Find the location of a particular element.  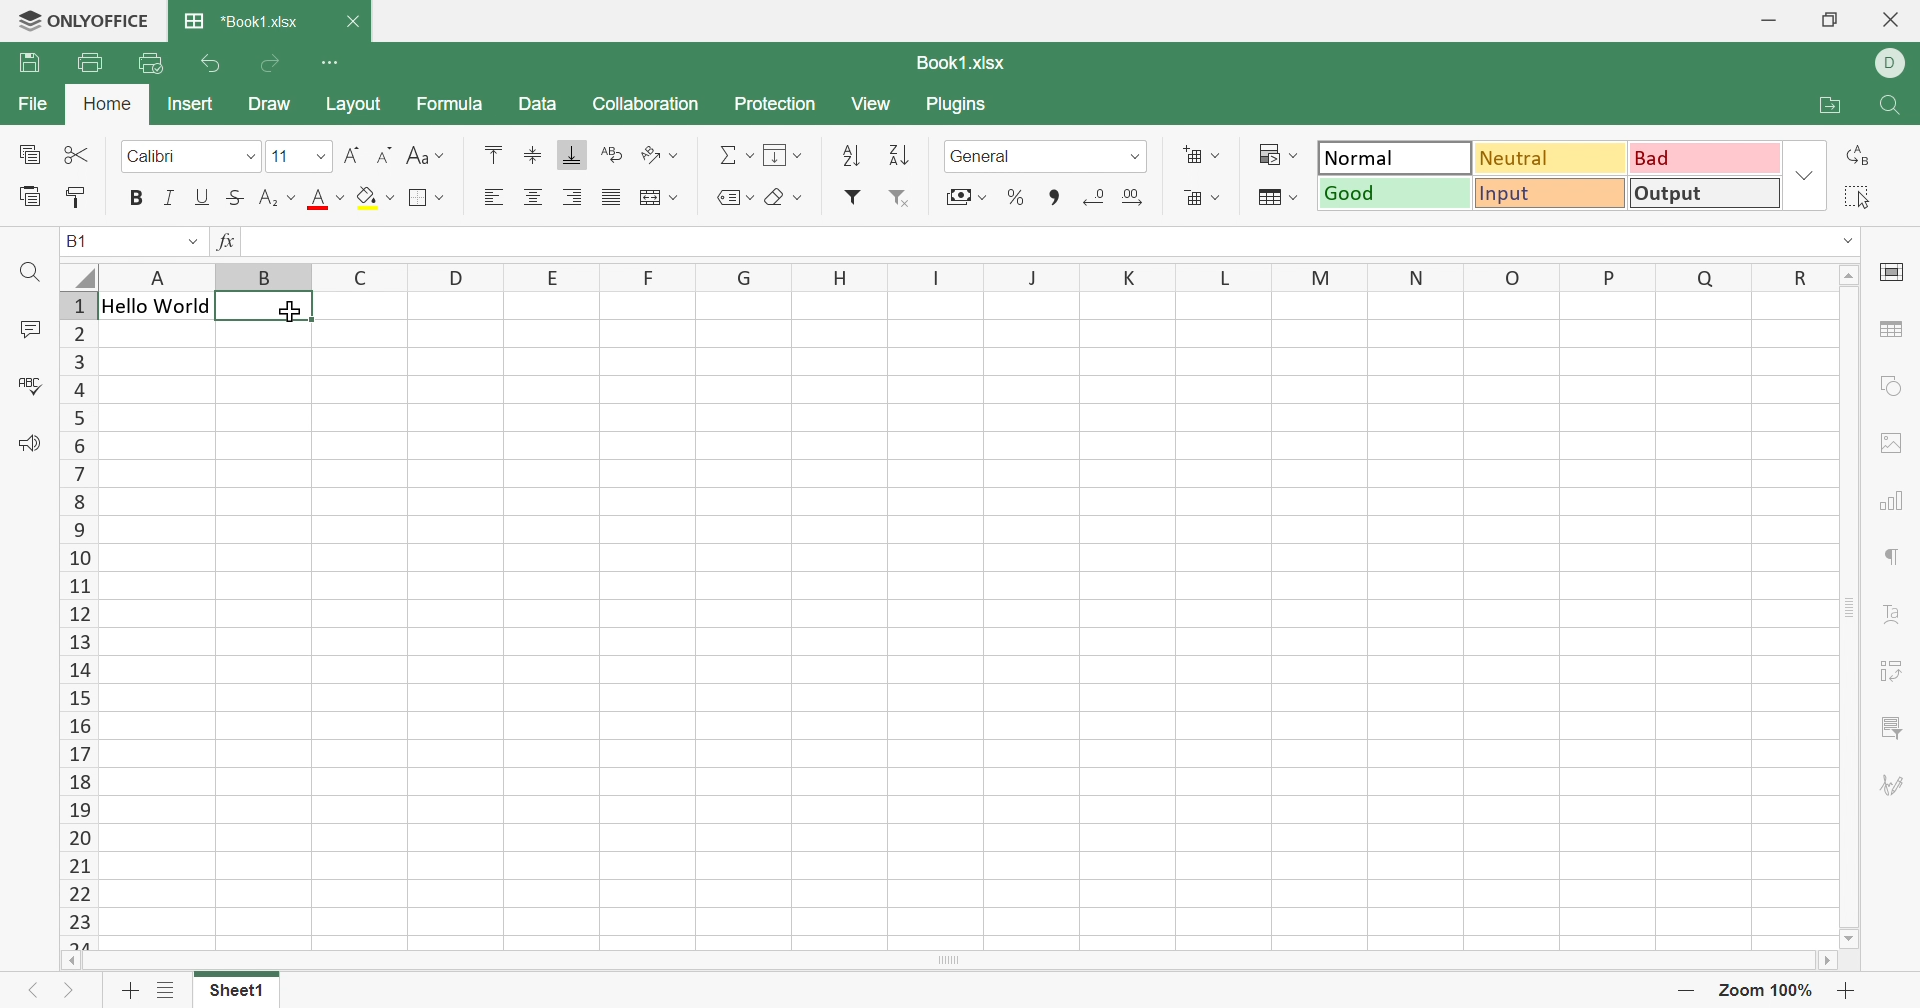

Format as table template is located at coordinates (1281, 197).